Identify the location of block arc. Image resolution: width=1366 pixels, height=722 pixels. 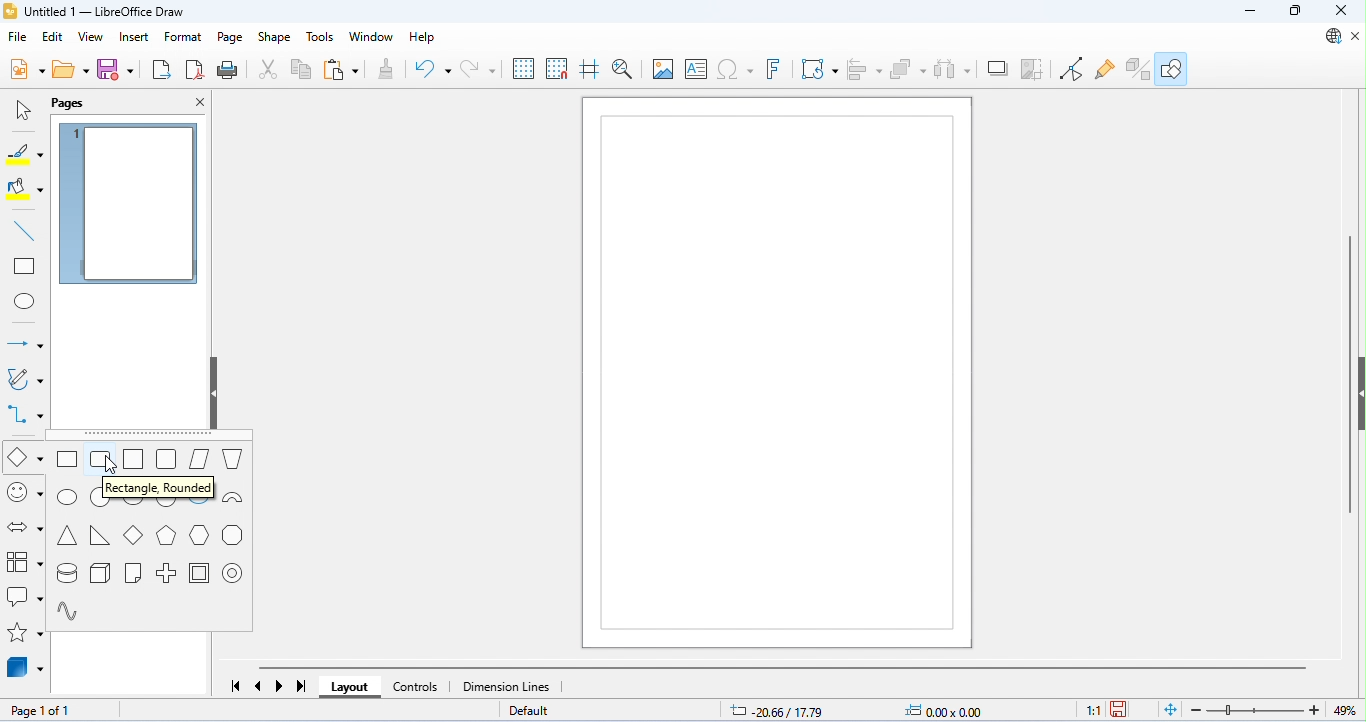
(234, 497).